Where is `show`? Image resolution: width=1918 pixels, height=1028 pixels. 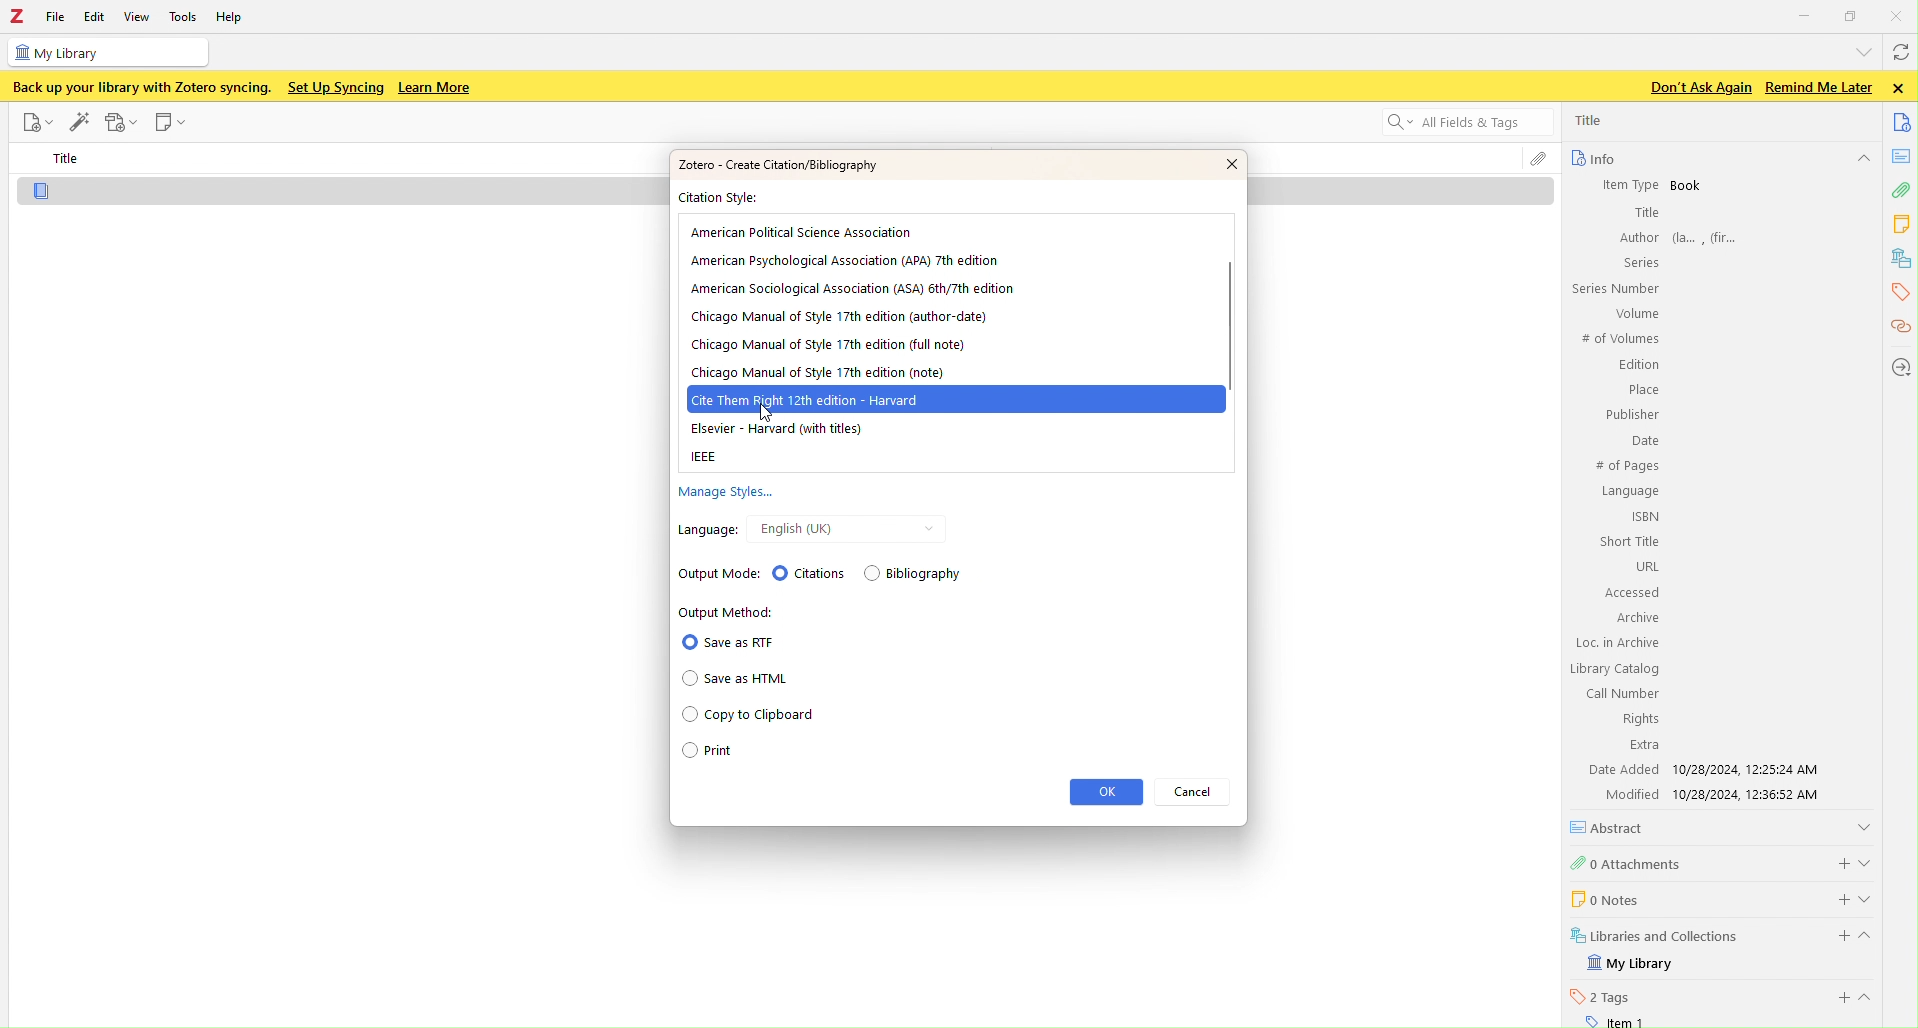 show is located at coordinates (1872, 898).